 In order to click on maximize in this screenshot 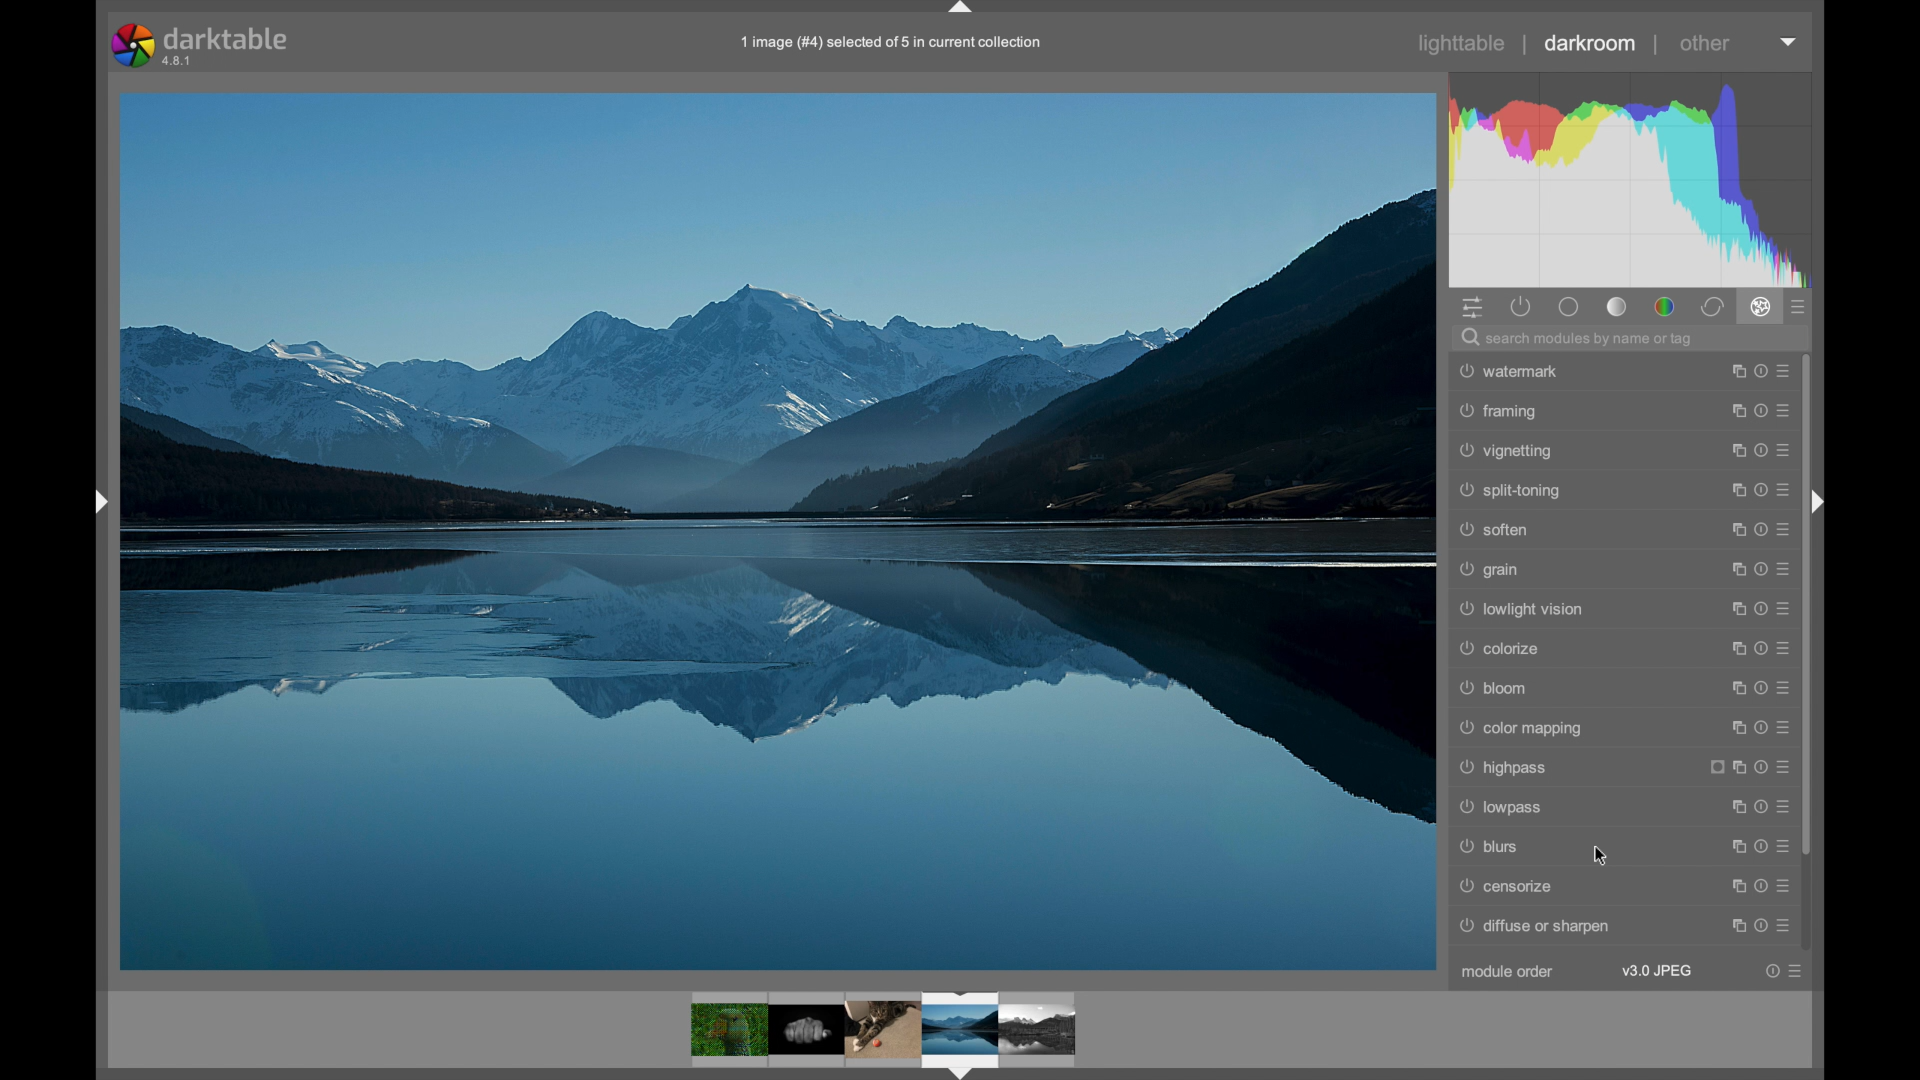, I will do `click(1735, 411)`.